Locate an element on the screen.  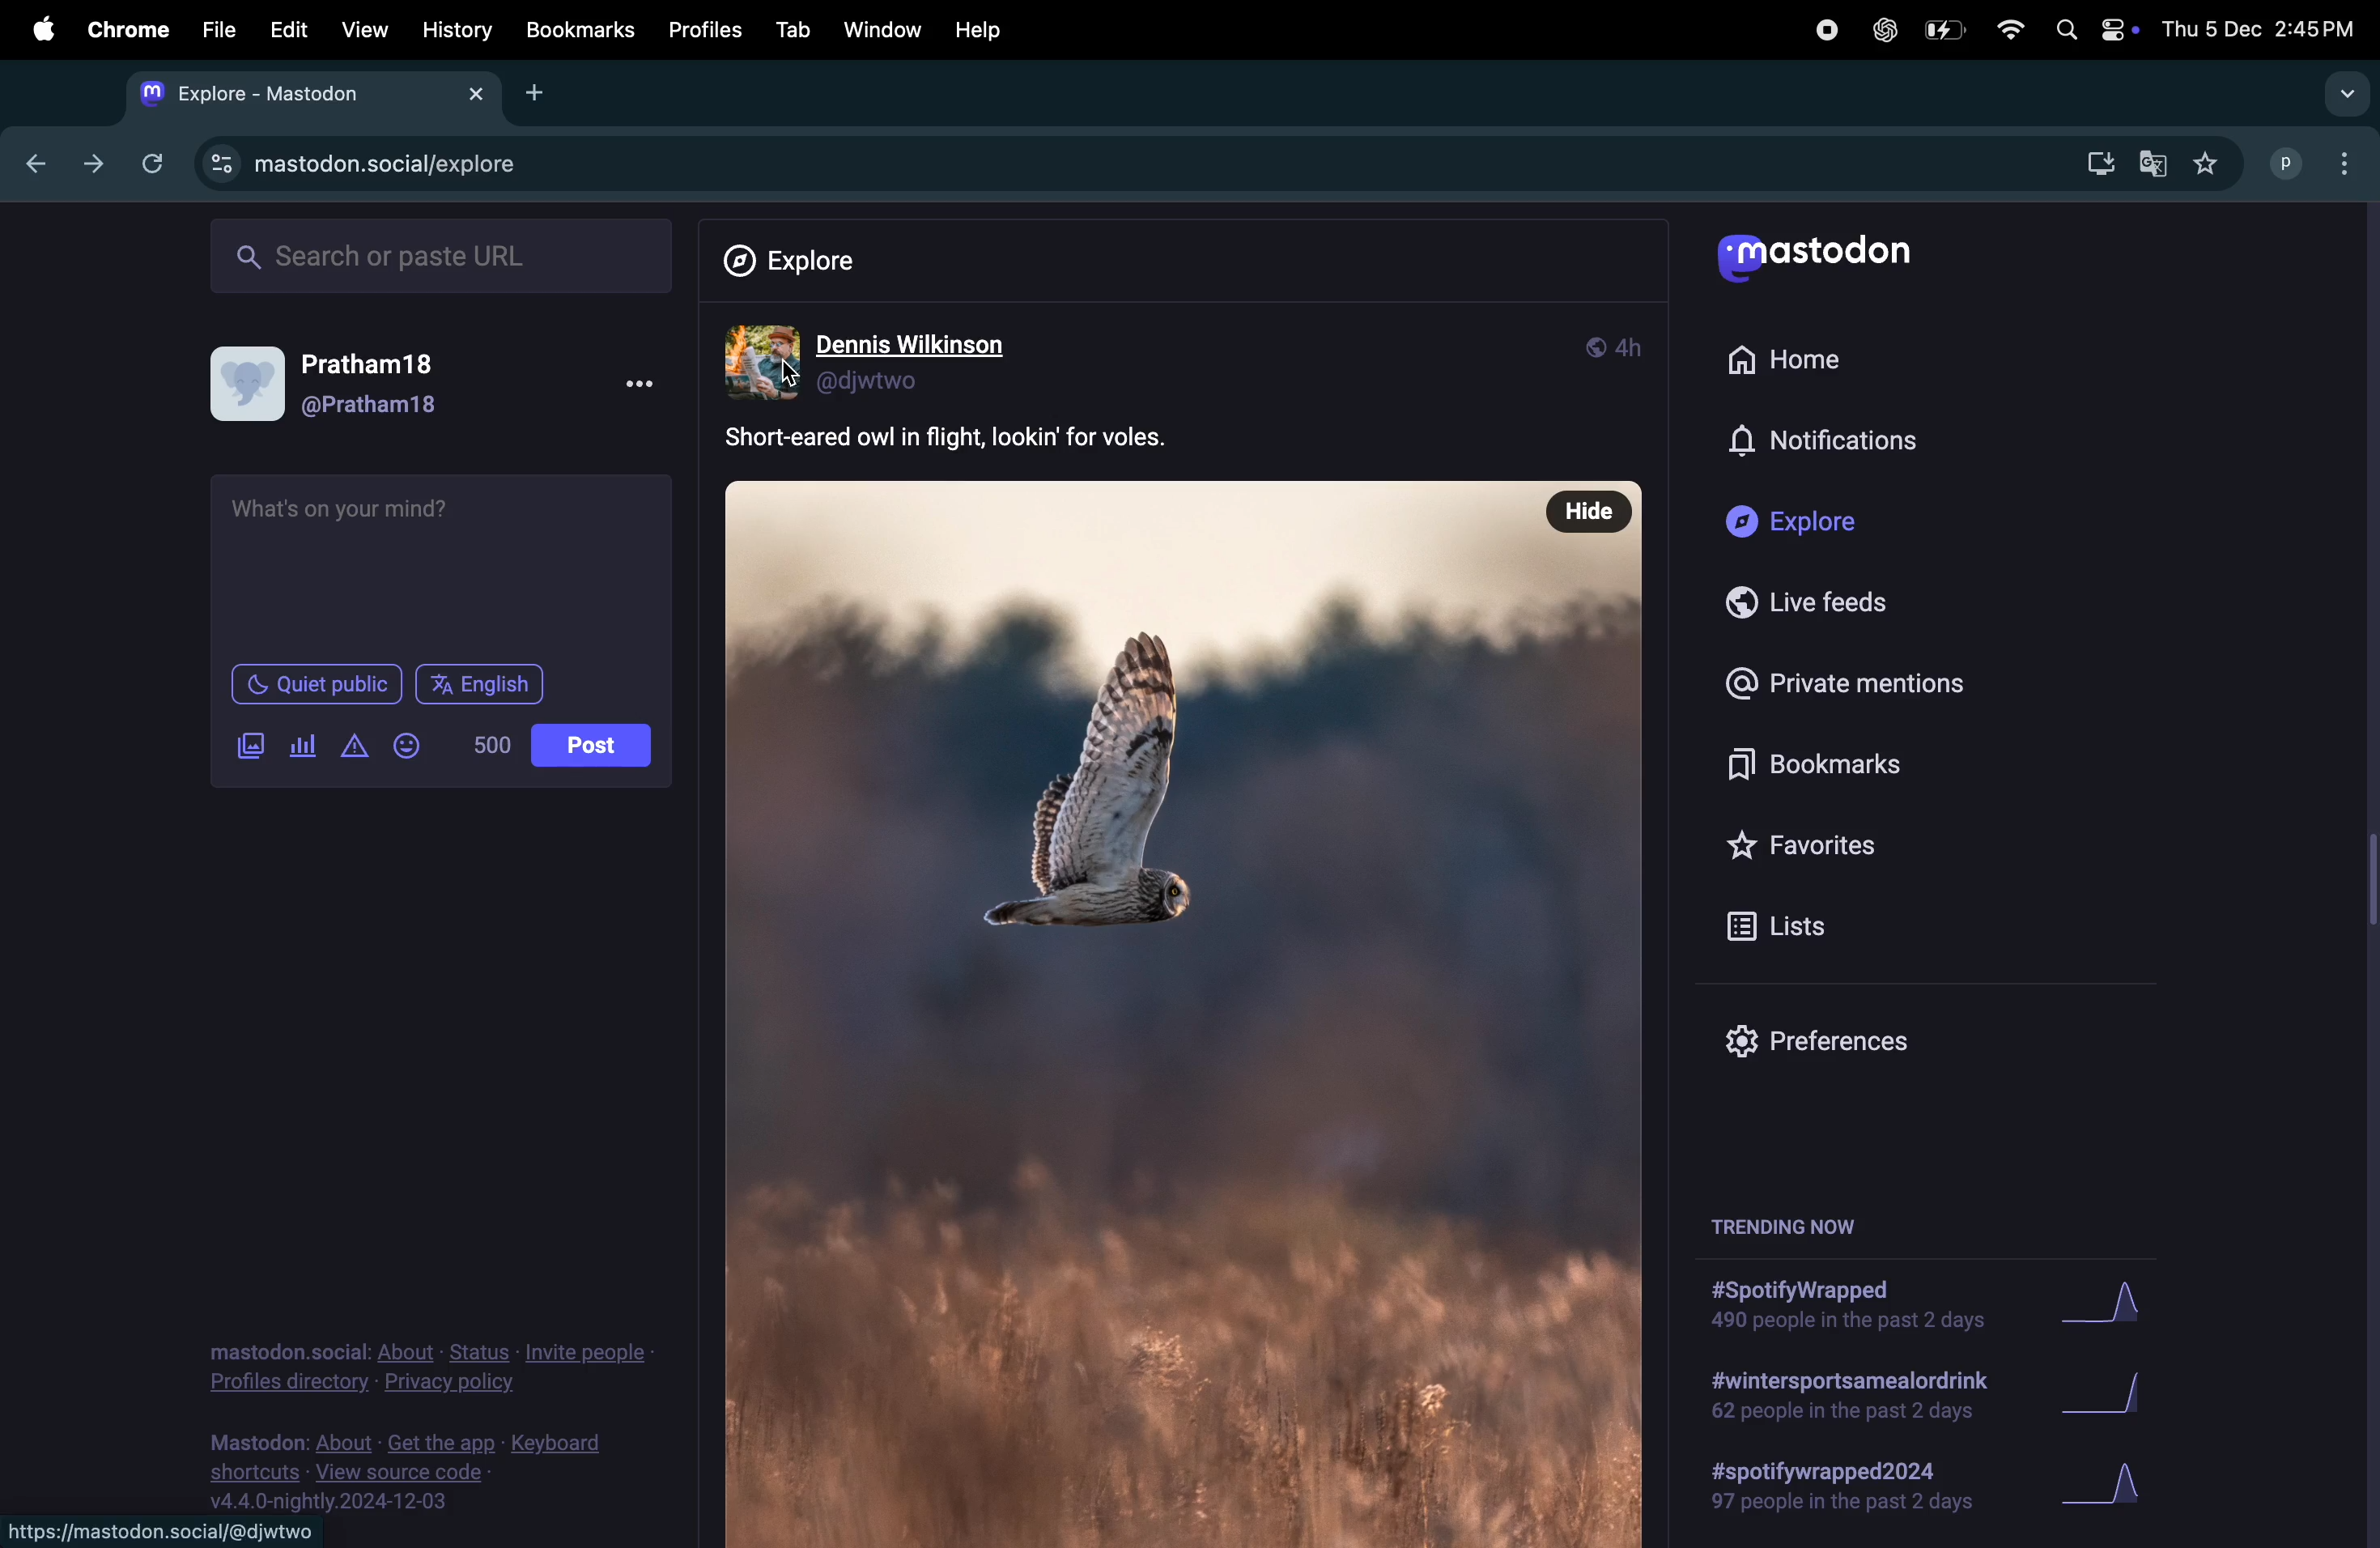
explore mastodon is located at coordinates (305, 96).